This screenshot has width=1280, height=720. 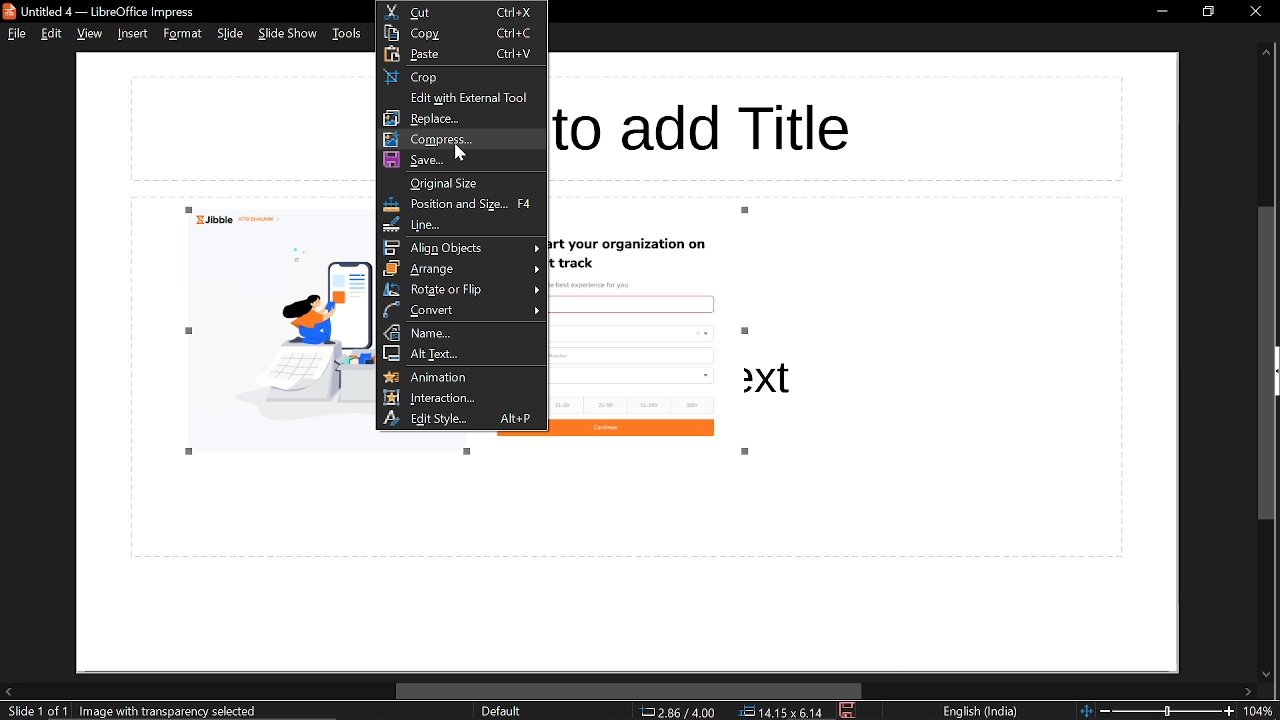 I want to click on edit style, so click(x=463, y=418).